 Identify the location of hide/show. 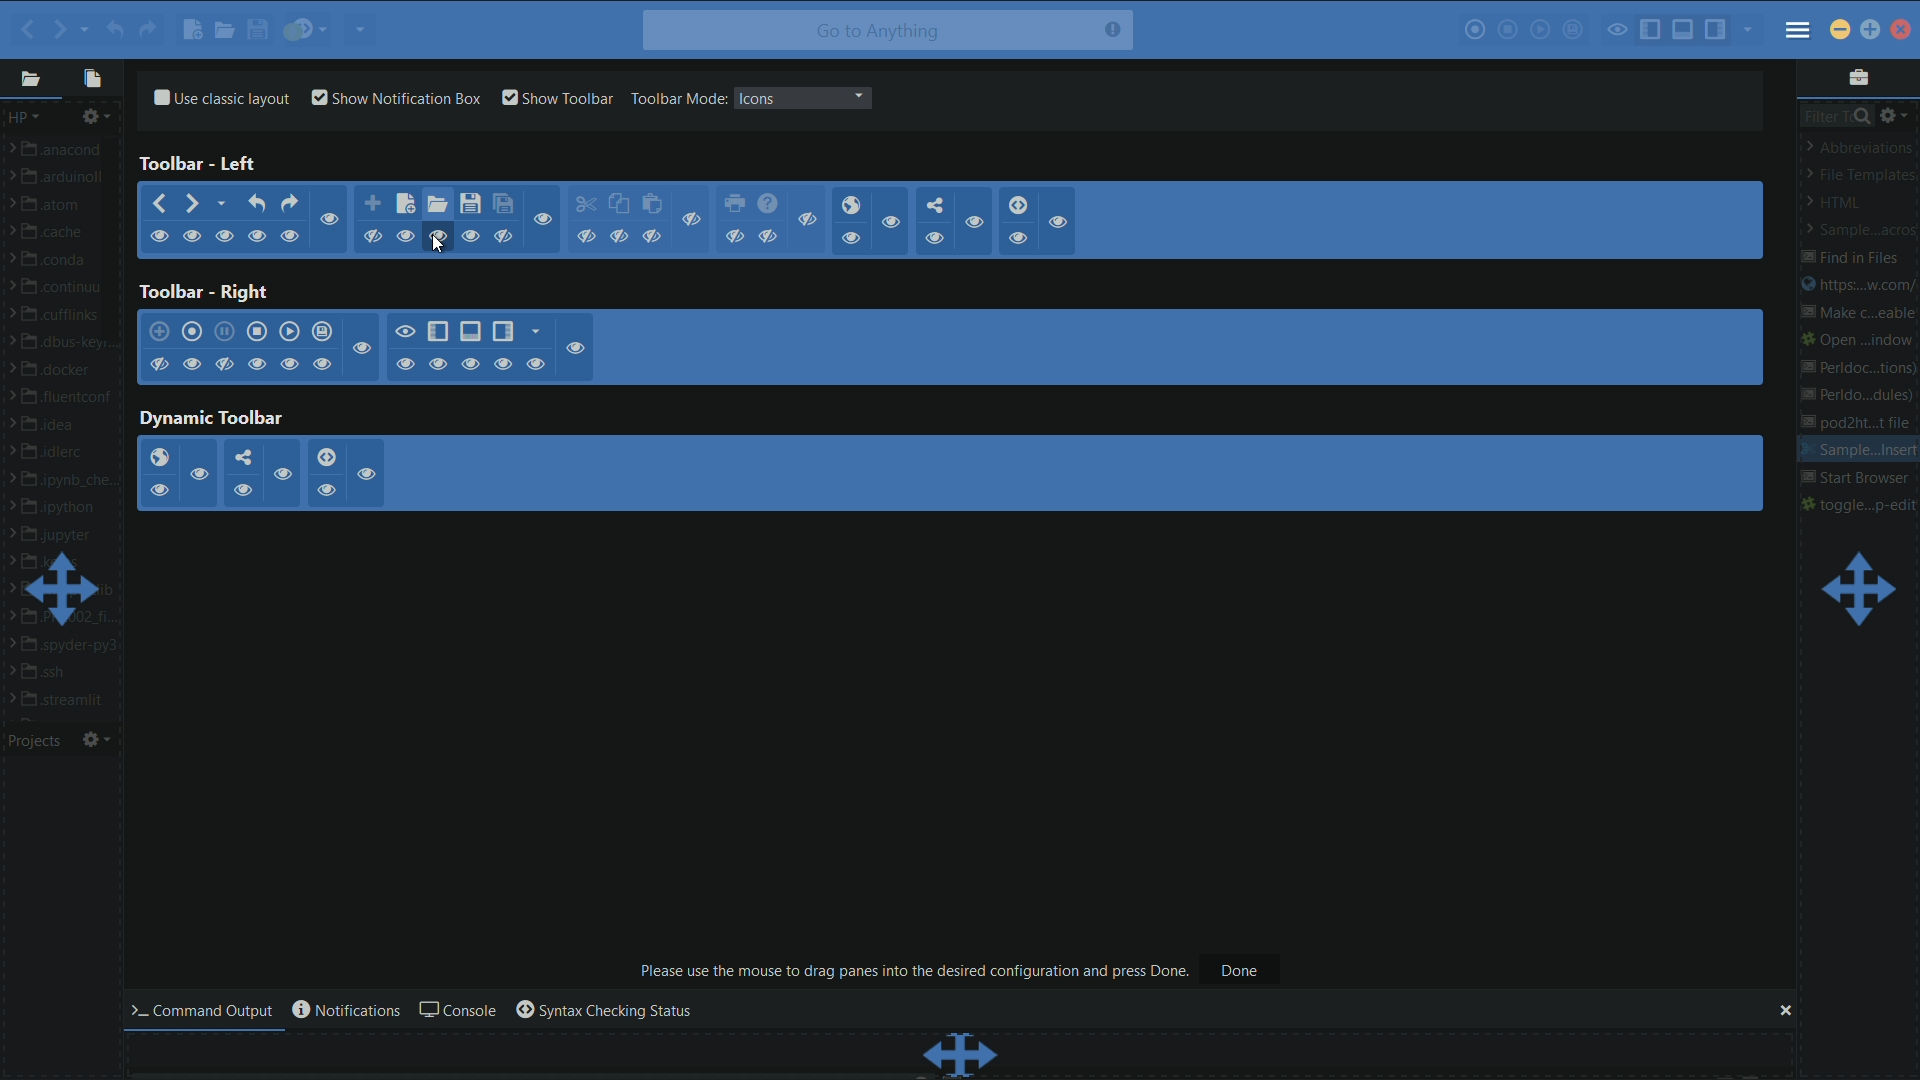
(362, 349).